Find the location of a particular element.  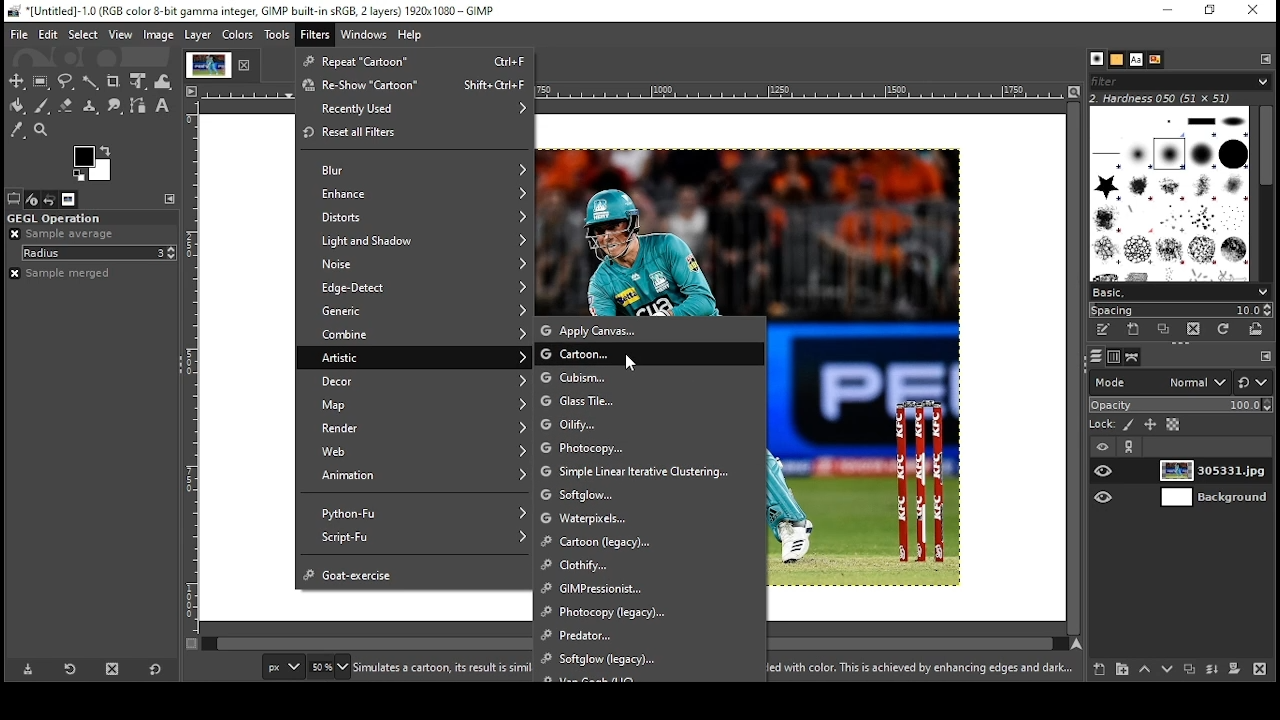

spacing is located at coordinates (1180, 309).